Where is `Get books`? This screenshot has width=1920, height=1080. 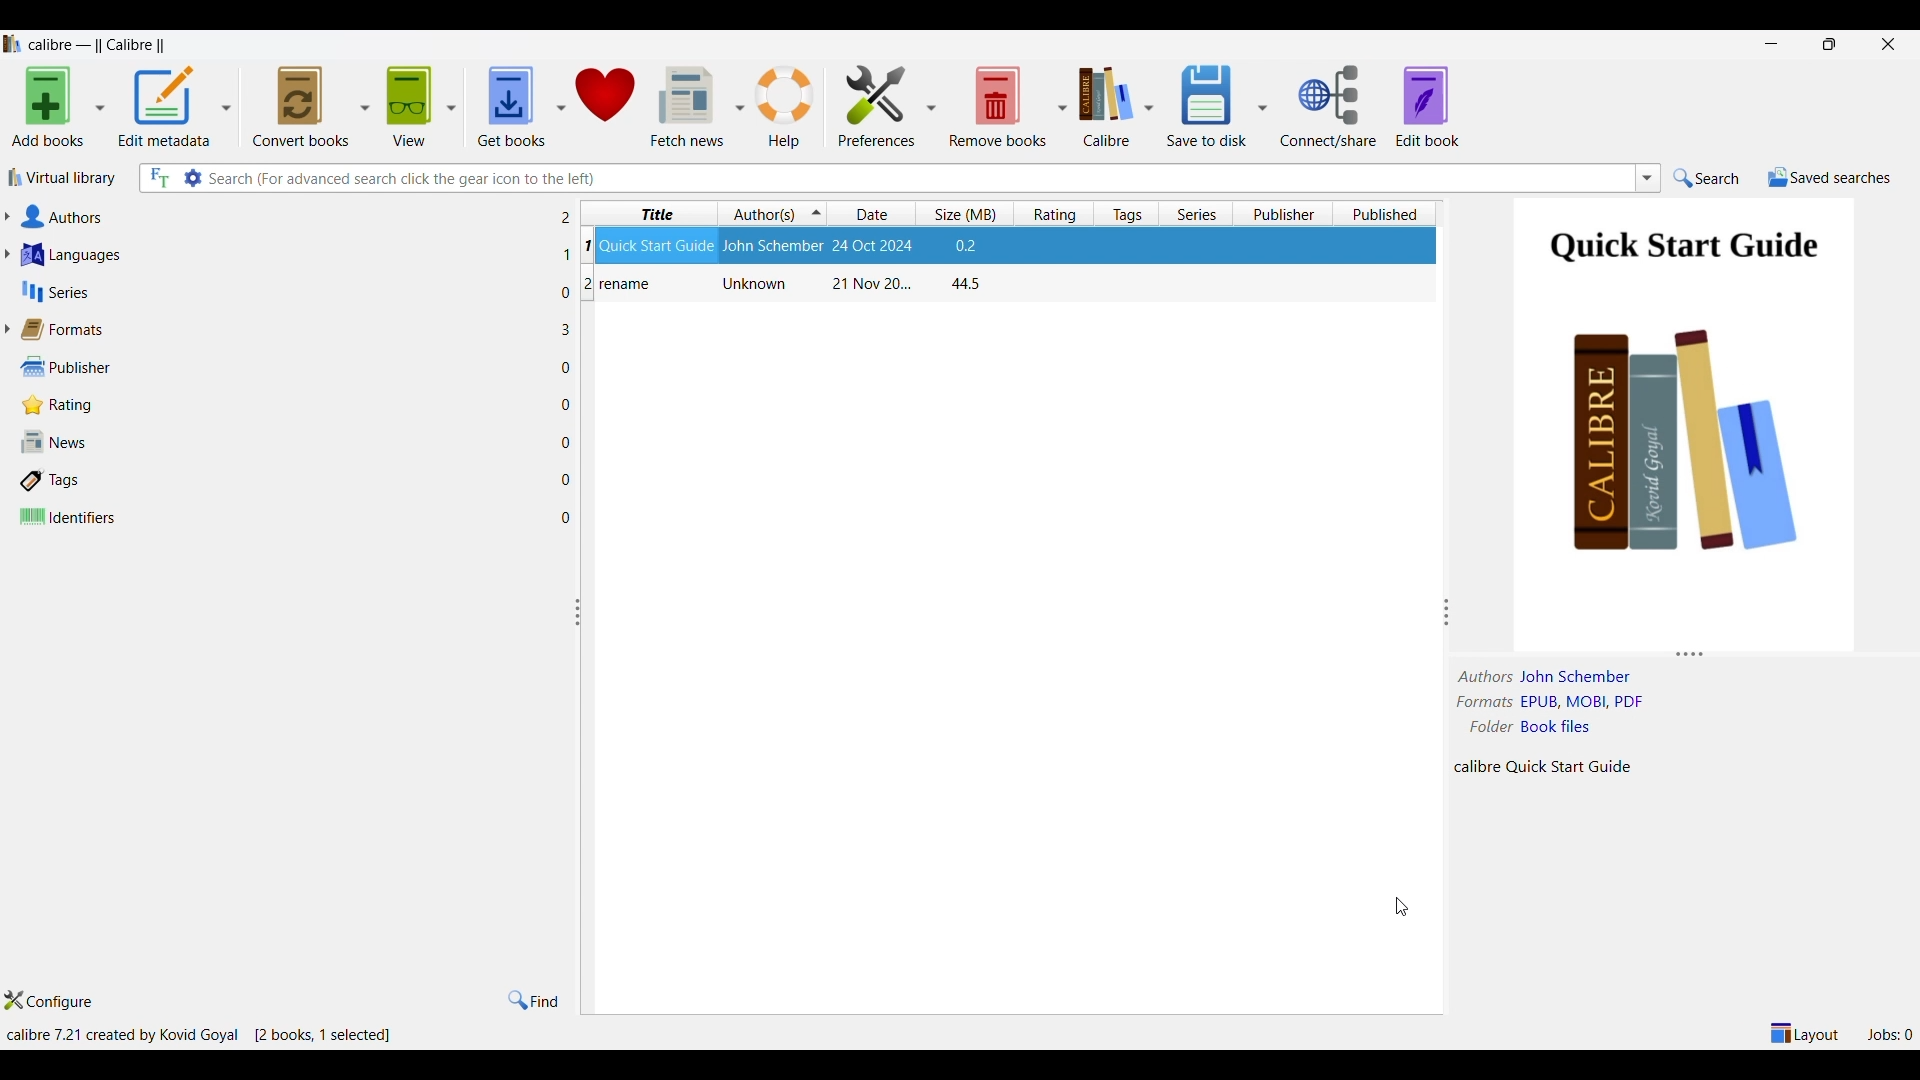 Get books is located at coordinates (508, 107).